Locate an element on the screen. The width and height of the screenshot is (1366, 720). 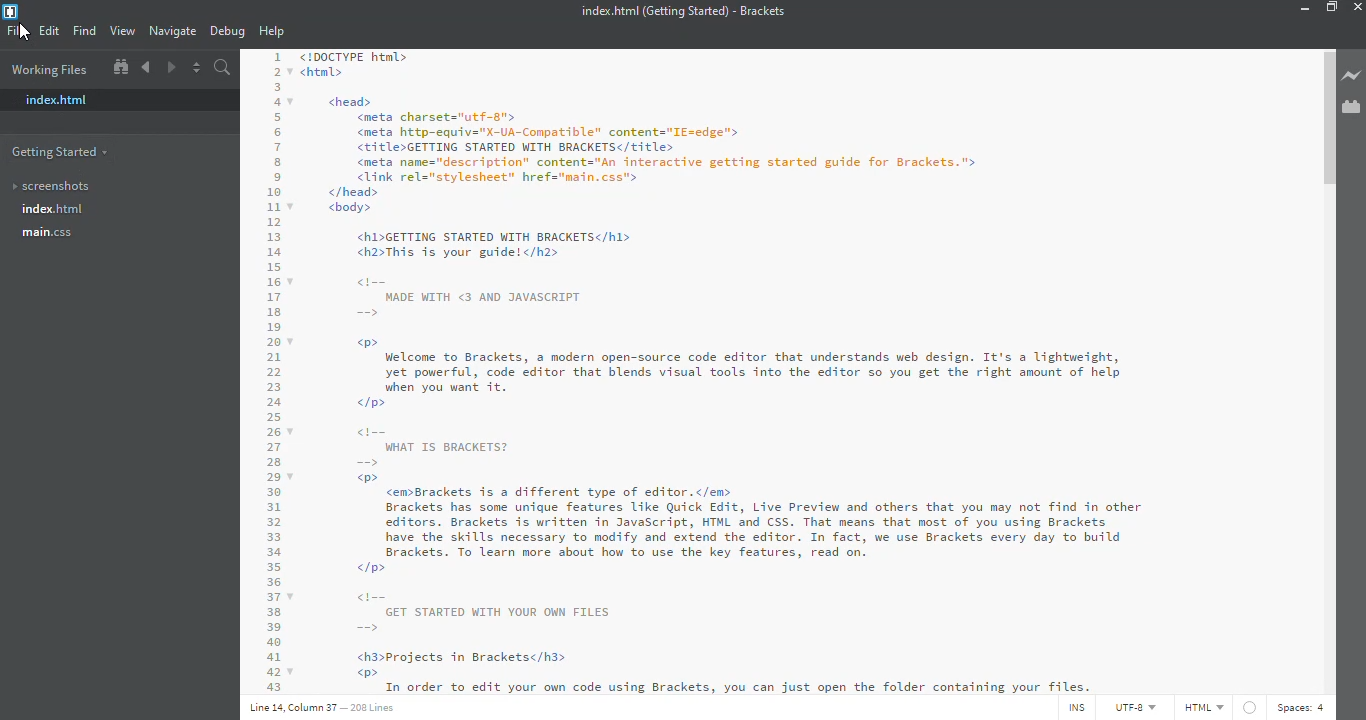
close is located at coordinates (1362, 8).